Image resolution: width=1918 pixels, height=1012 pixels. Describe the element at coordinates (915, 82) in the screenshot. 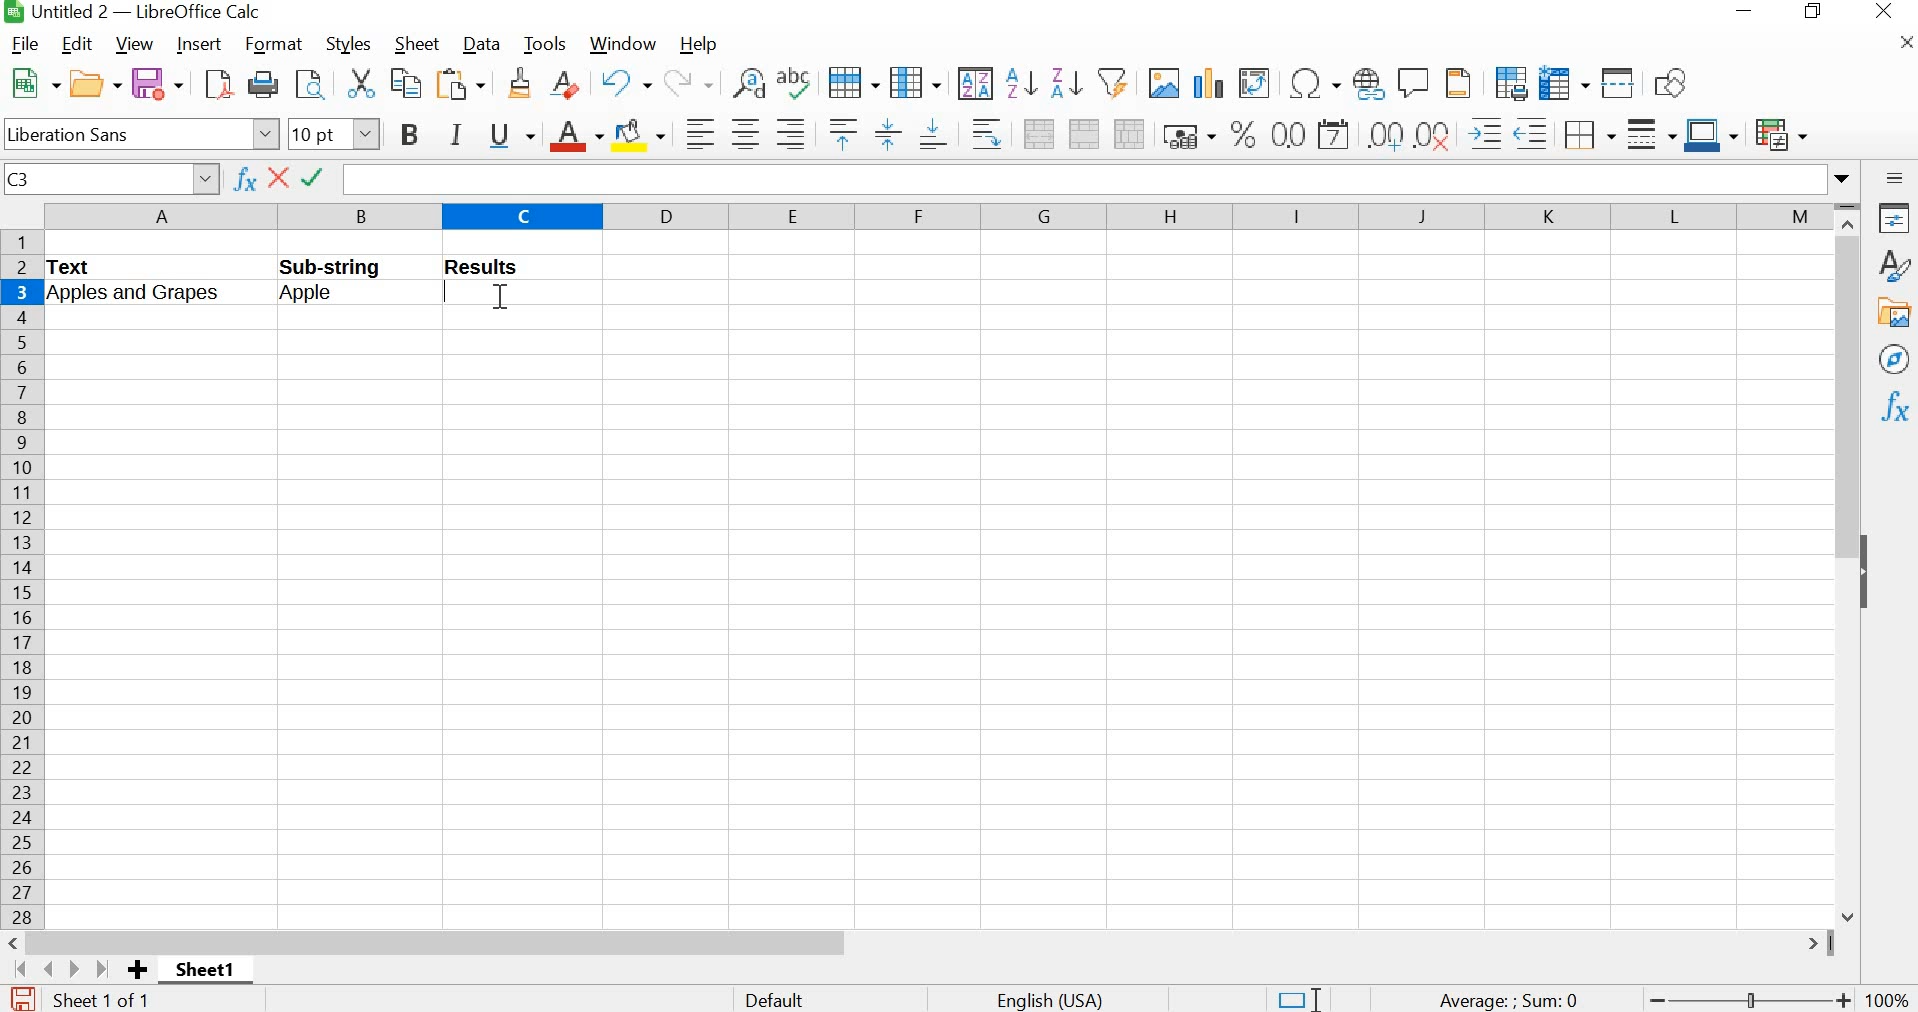

I see `column` at that location.